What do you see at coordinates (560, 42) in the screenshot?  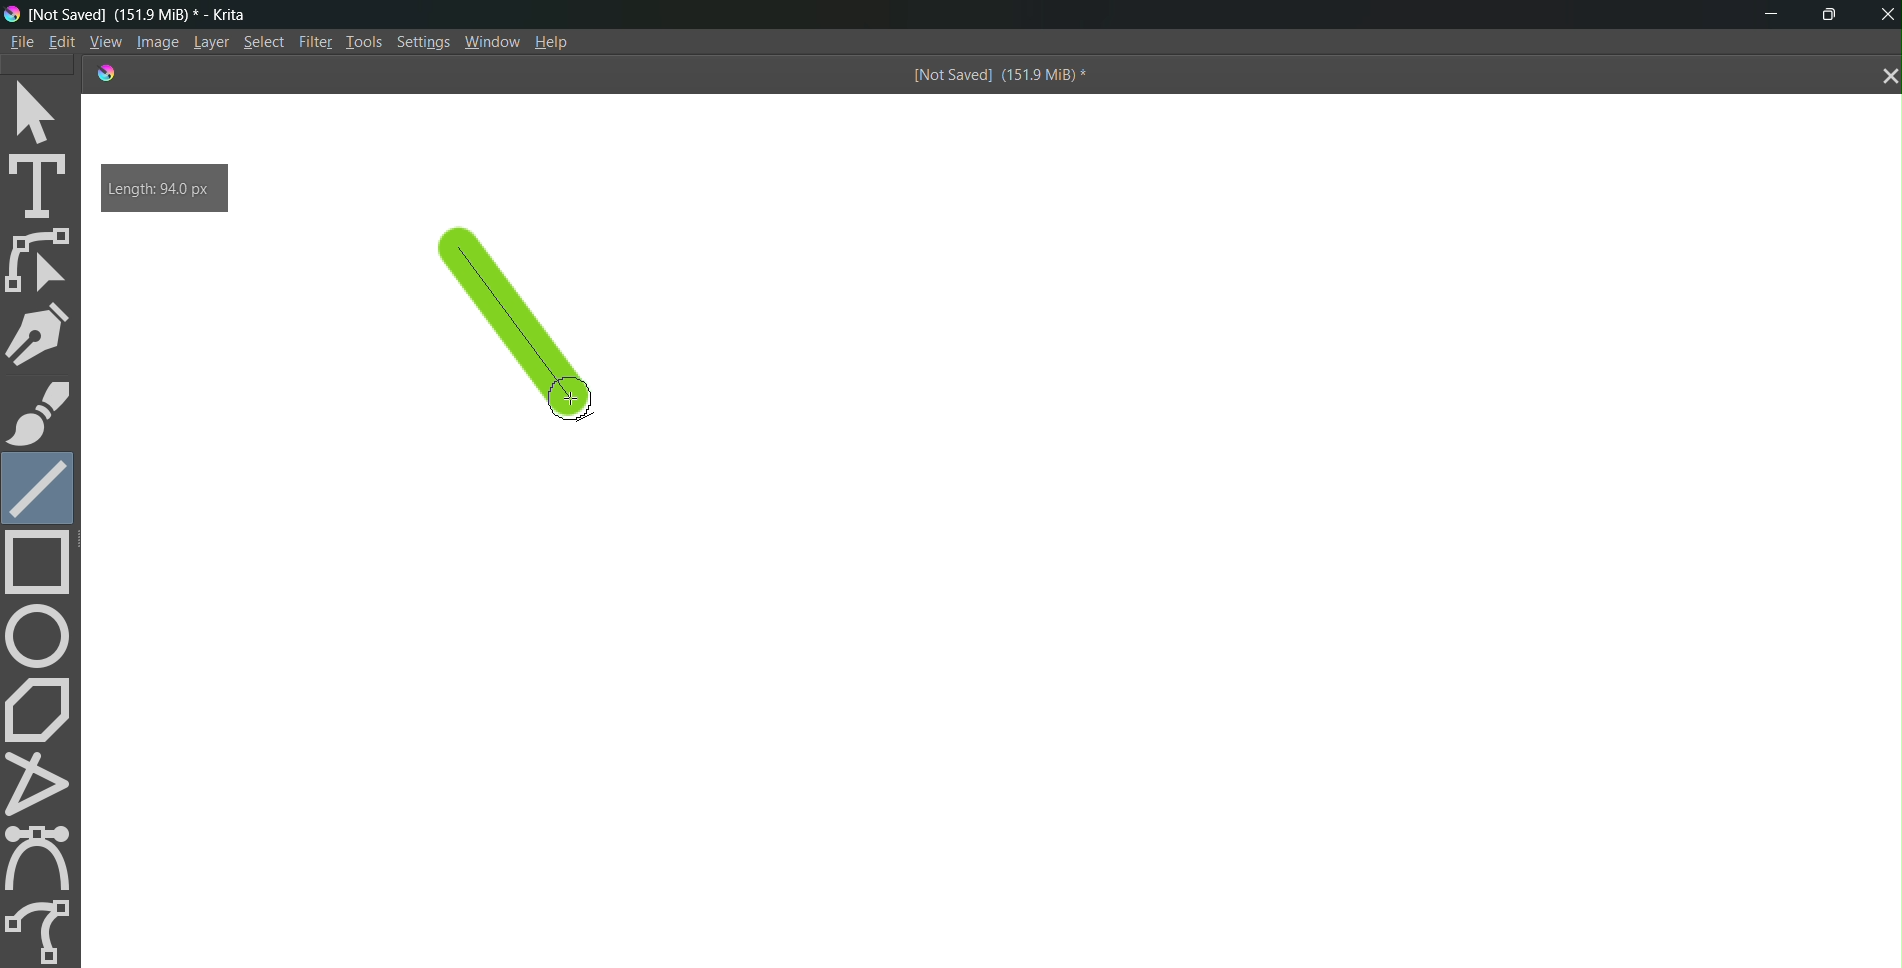 I see `Help` at bounding box center [560, 42].